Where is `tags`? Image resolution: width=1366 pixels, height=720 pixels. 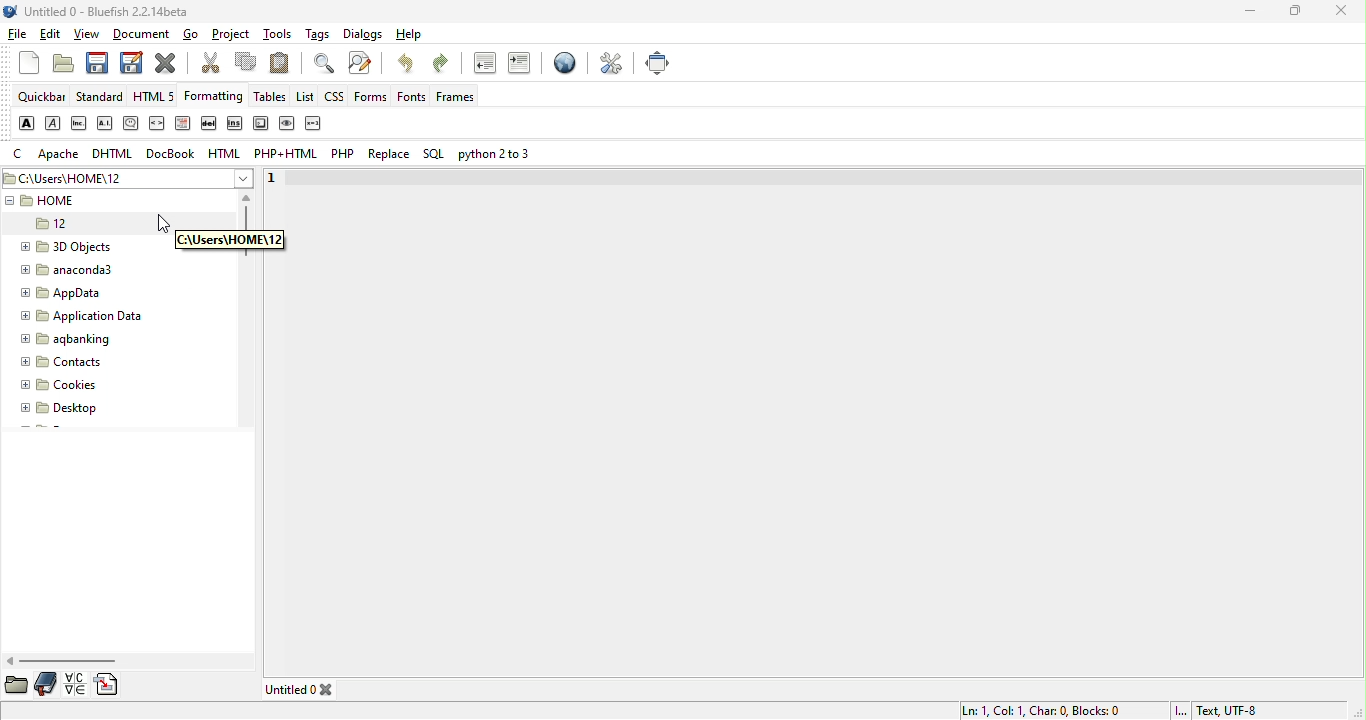
tags is located at coordinates (317, 33).